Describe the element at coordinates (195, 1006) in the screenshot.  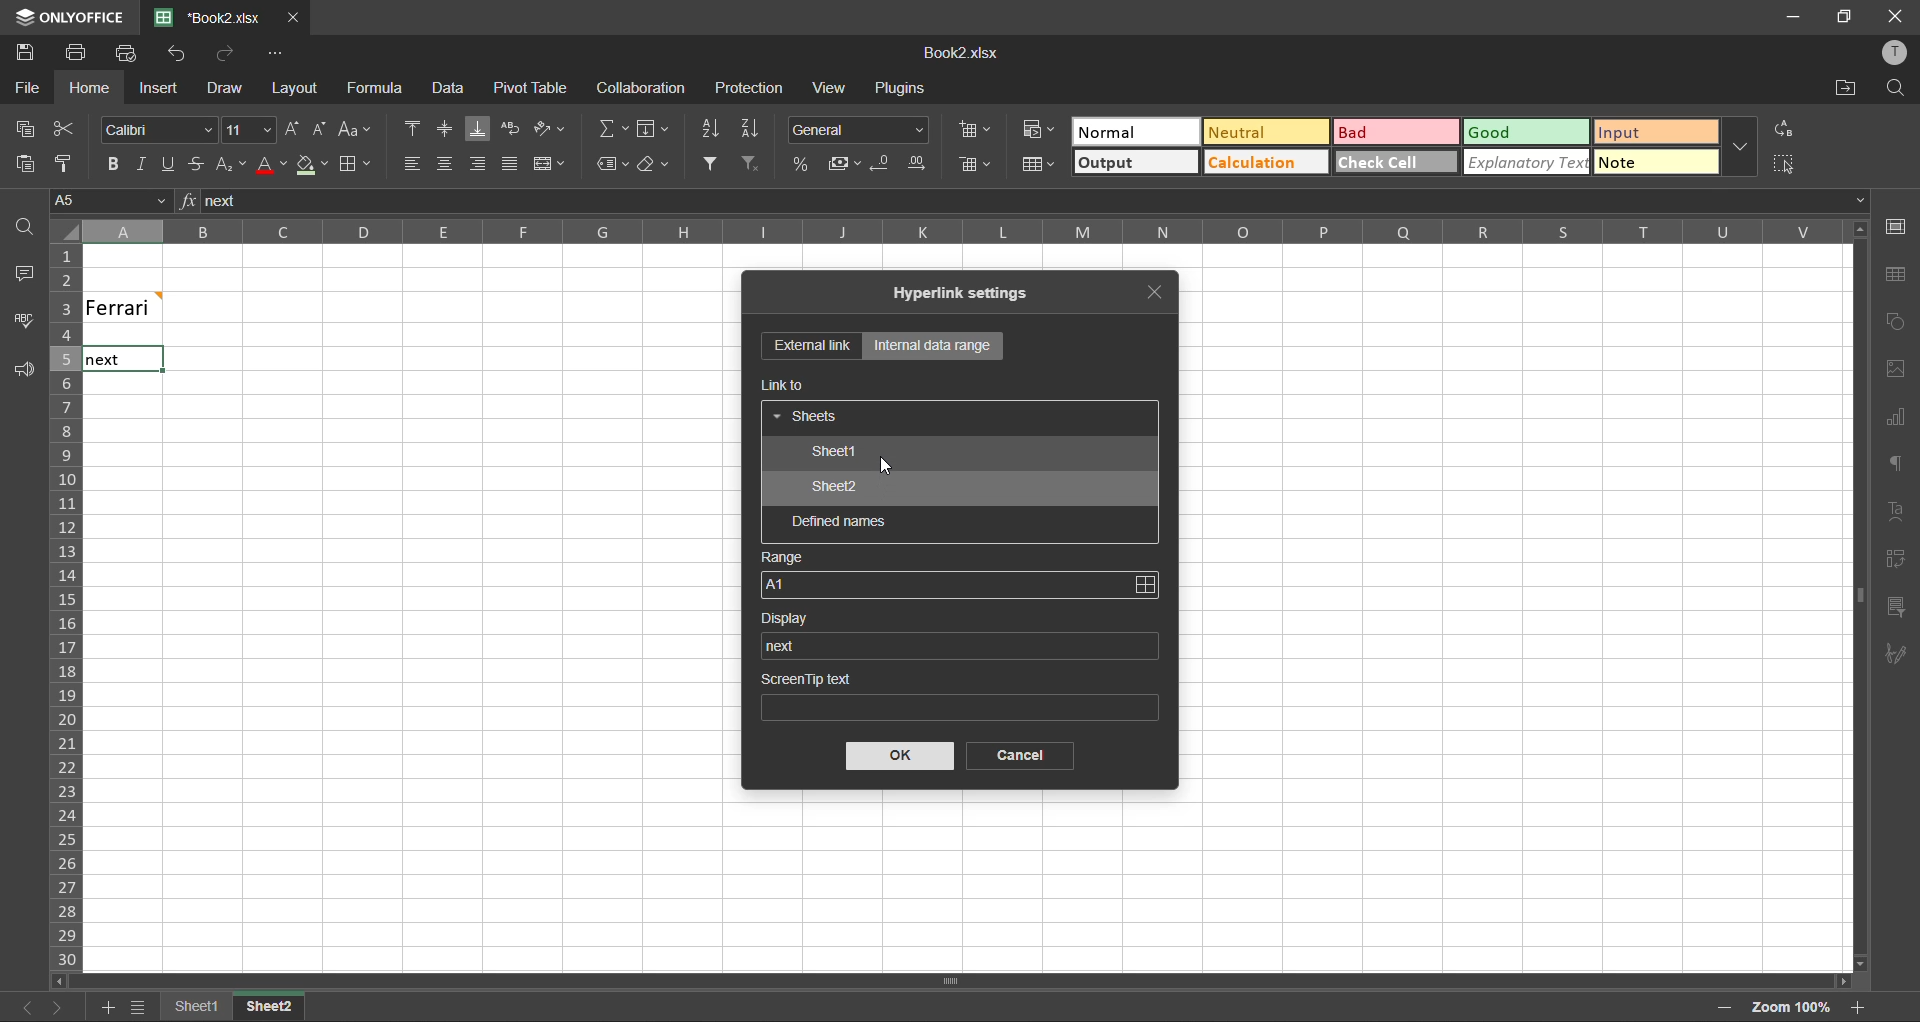
I see `freeze panes` at that location.